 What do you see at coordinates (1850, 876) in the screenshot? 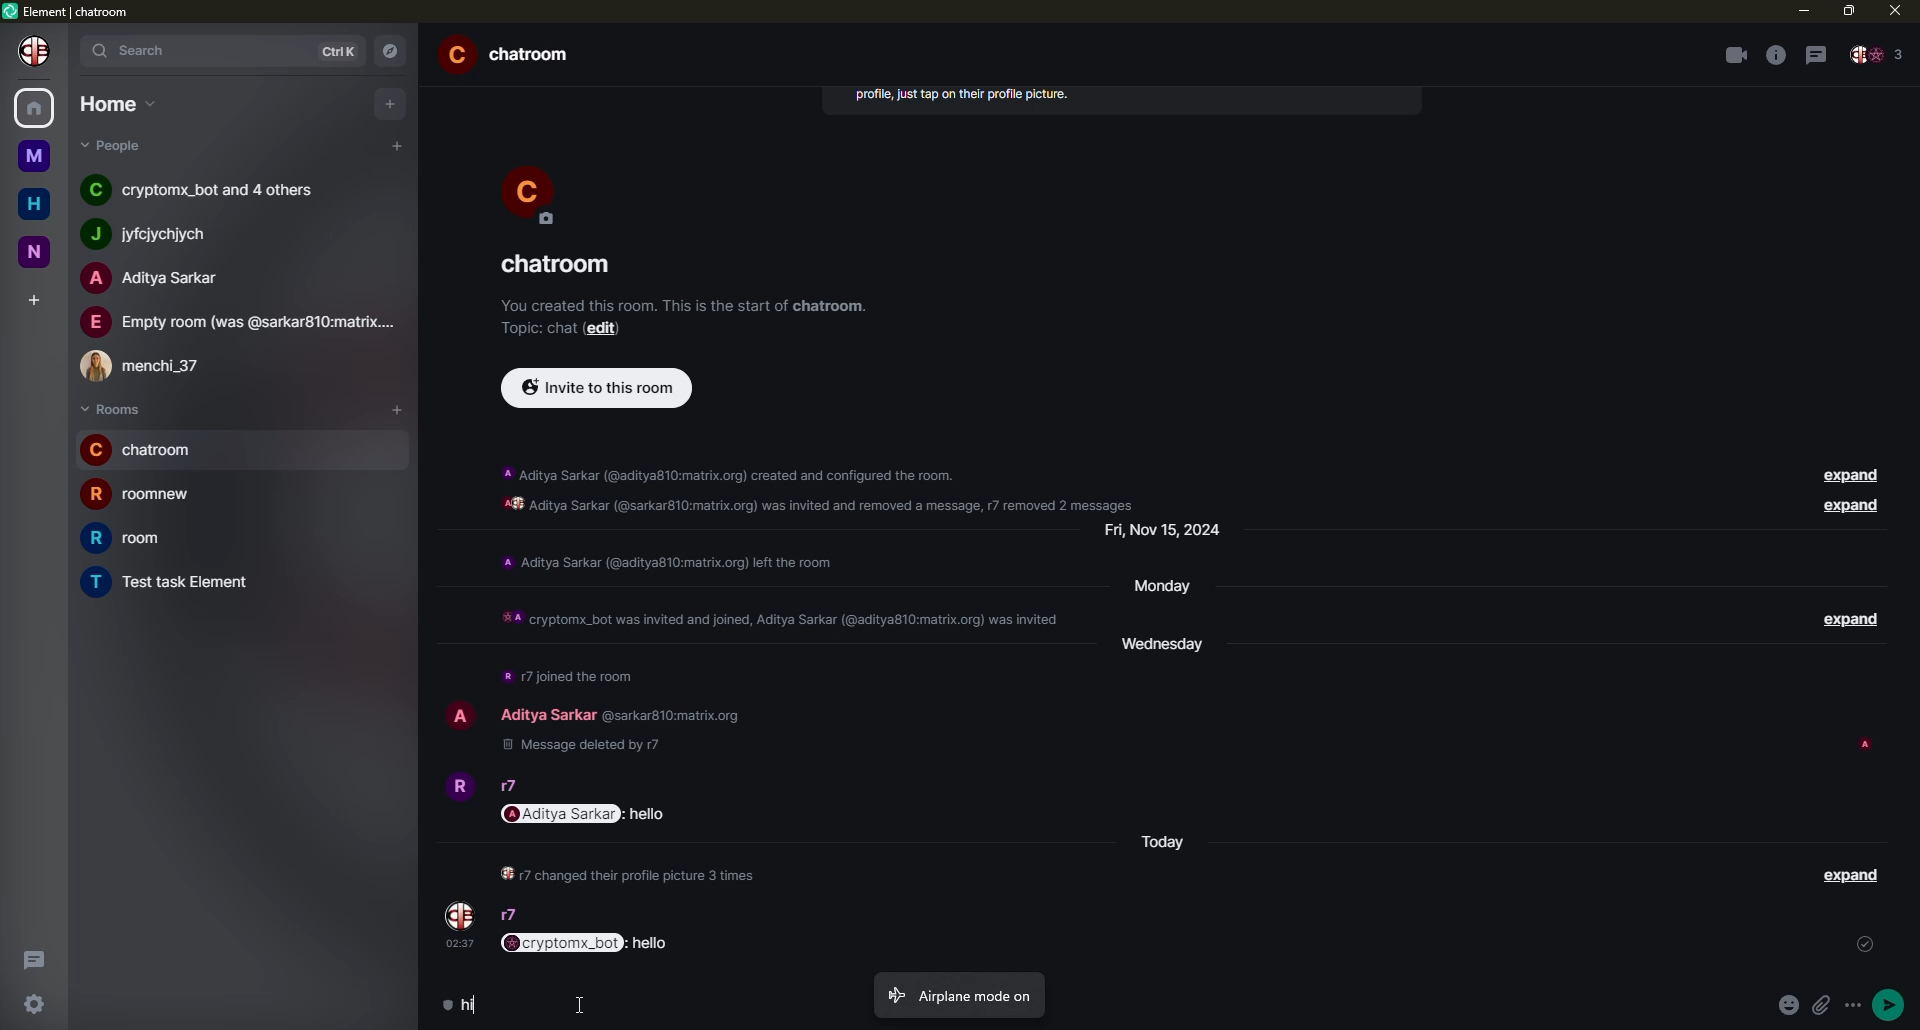
I see `expand` at bounding box center [1850, 876].